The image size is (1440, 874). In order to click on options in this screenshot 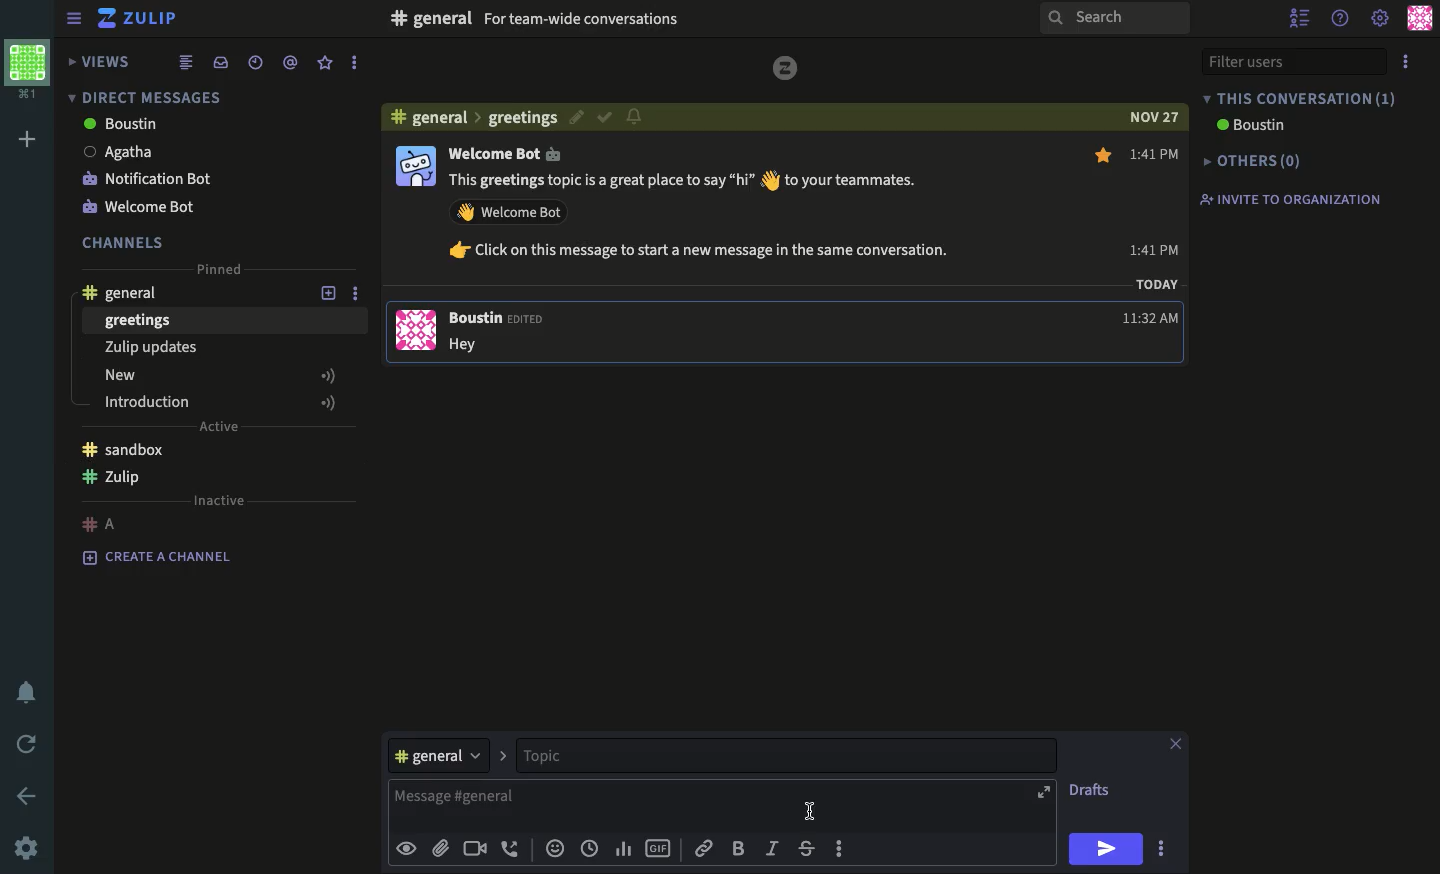, I will do `click(1408, 61)`.